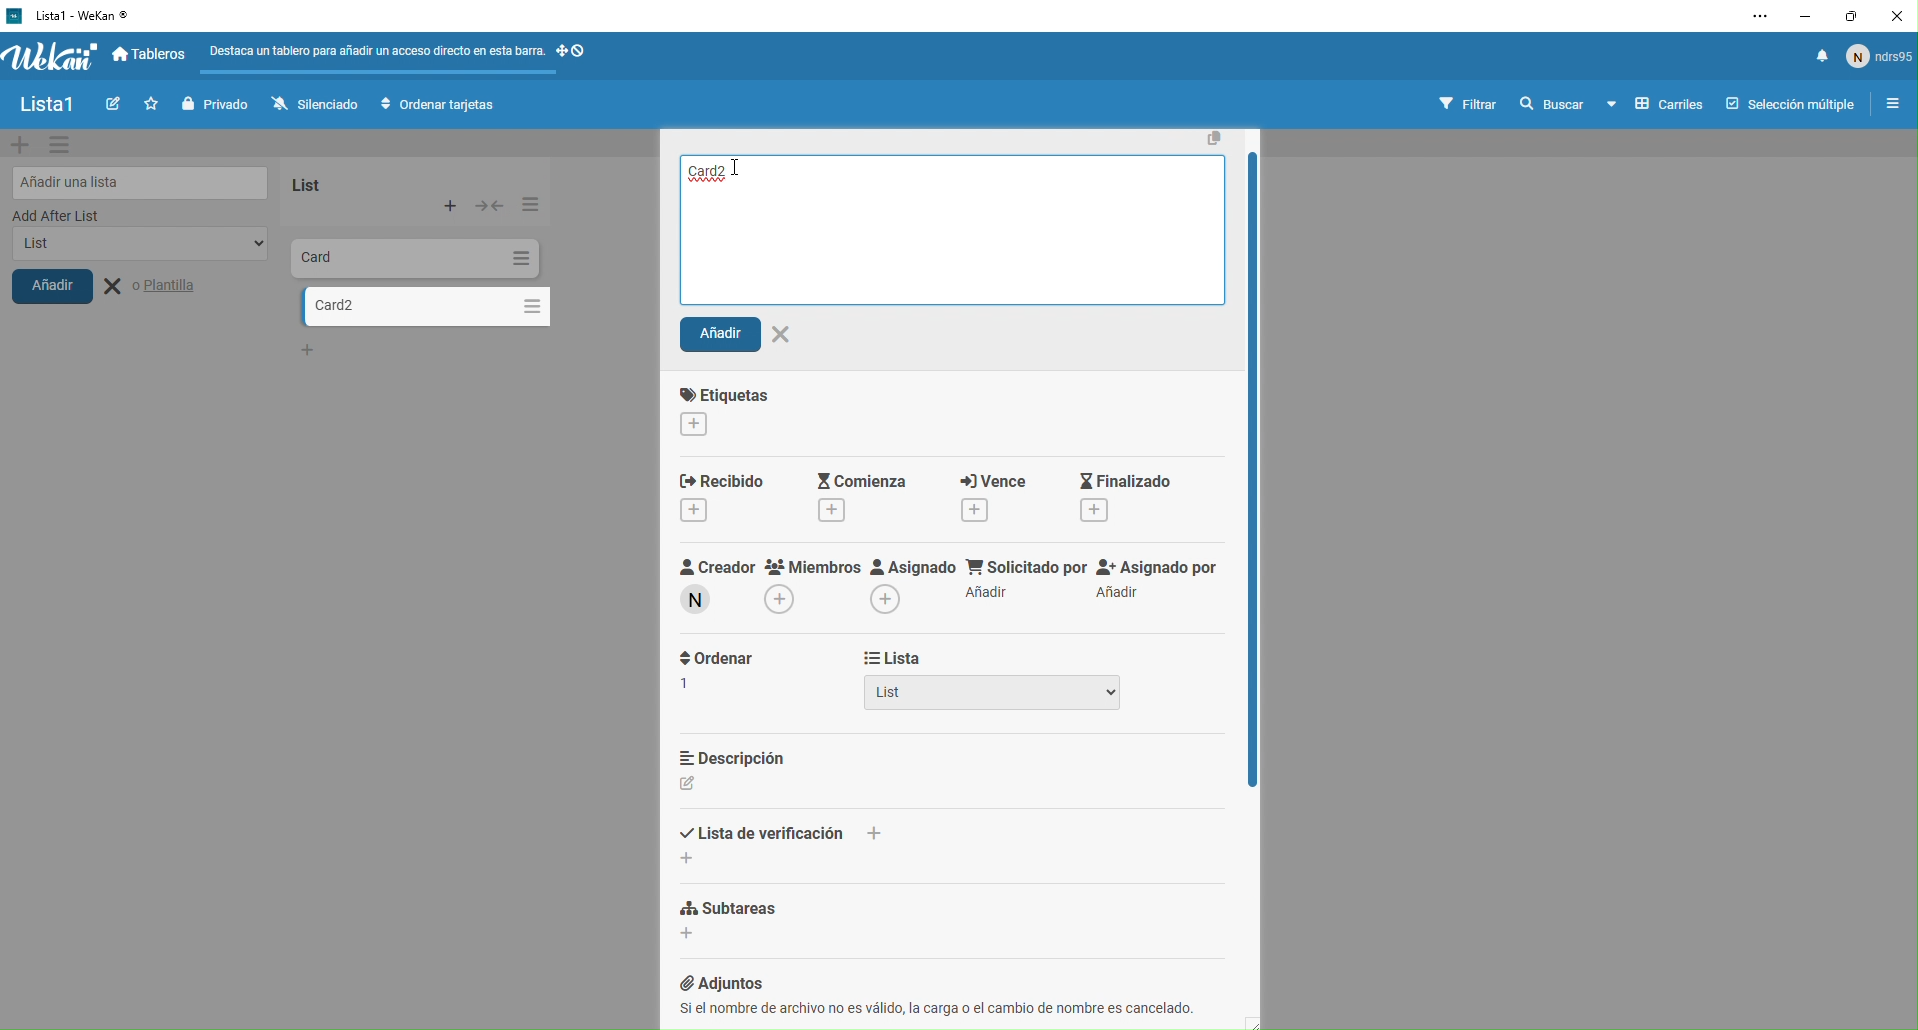 Image resolution: width=1918 pixels, height=1030 pixels. I want to click on Comienza, so click(857, 484).